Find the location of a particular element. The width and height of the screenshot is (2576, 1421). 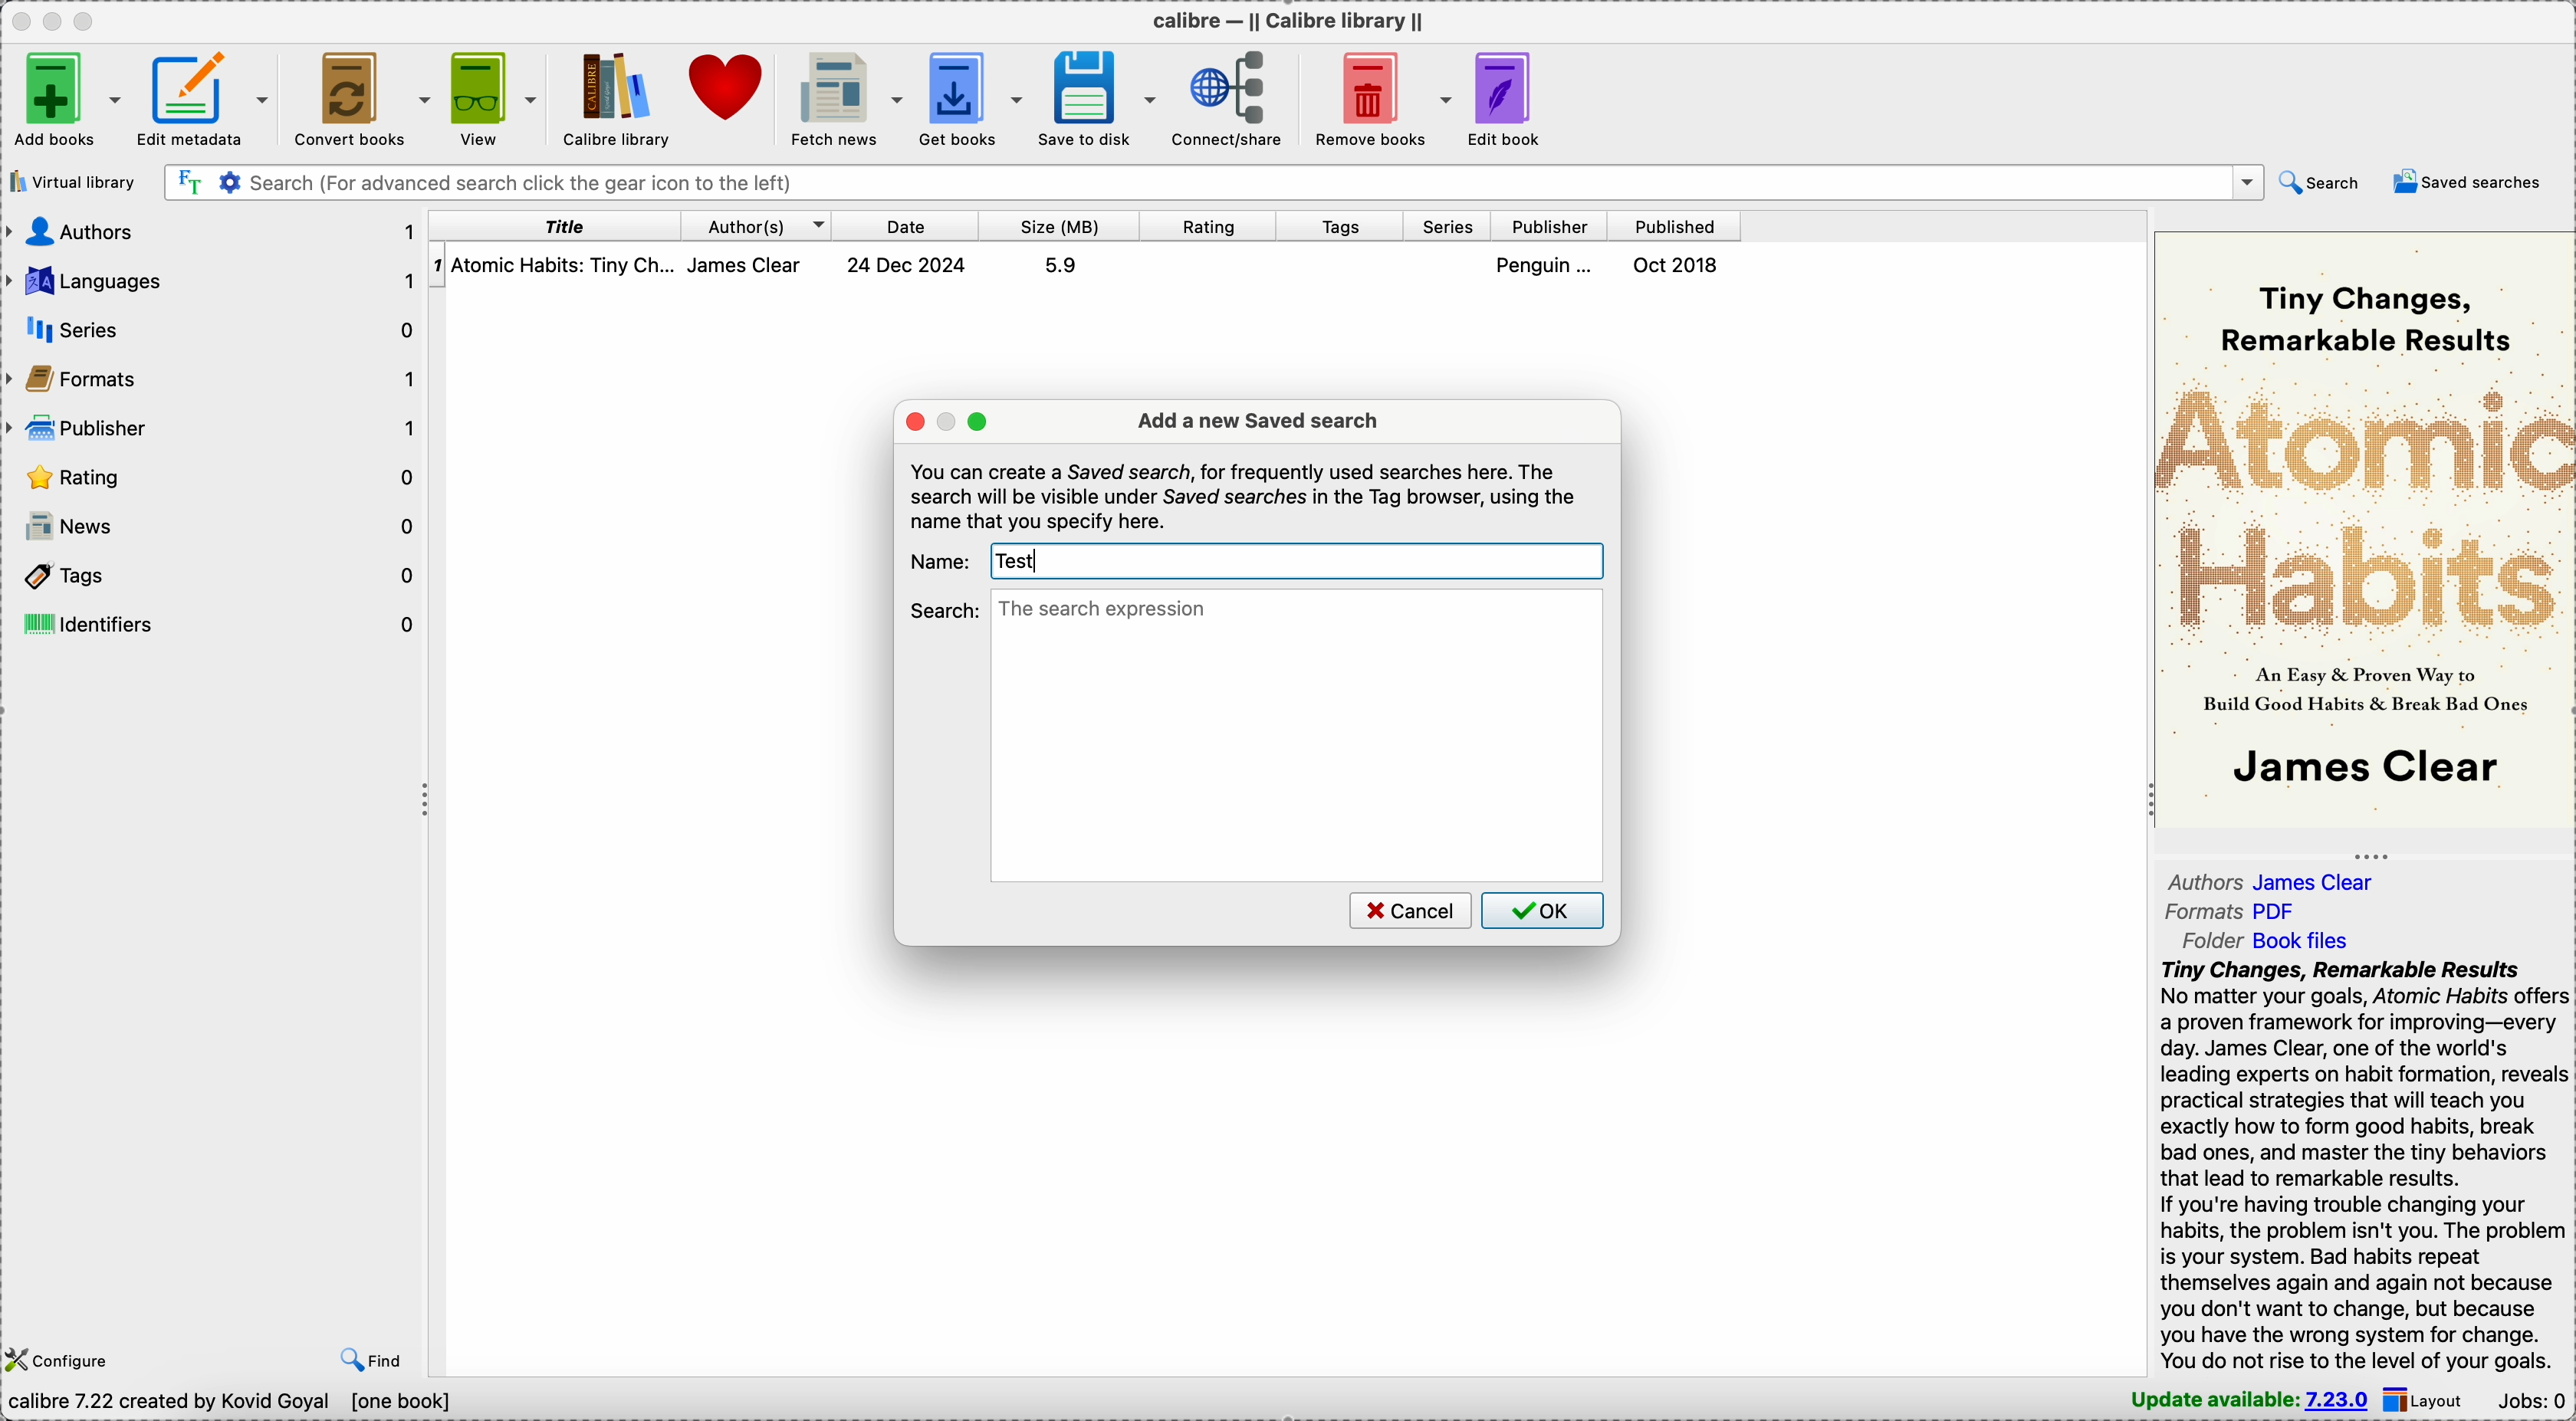

search is located at coordinates (2319, 181).